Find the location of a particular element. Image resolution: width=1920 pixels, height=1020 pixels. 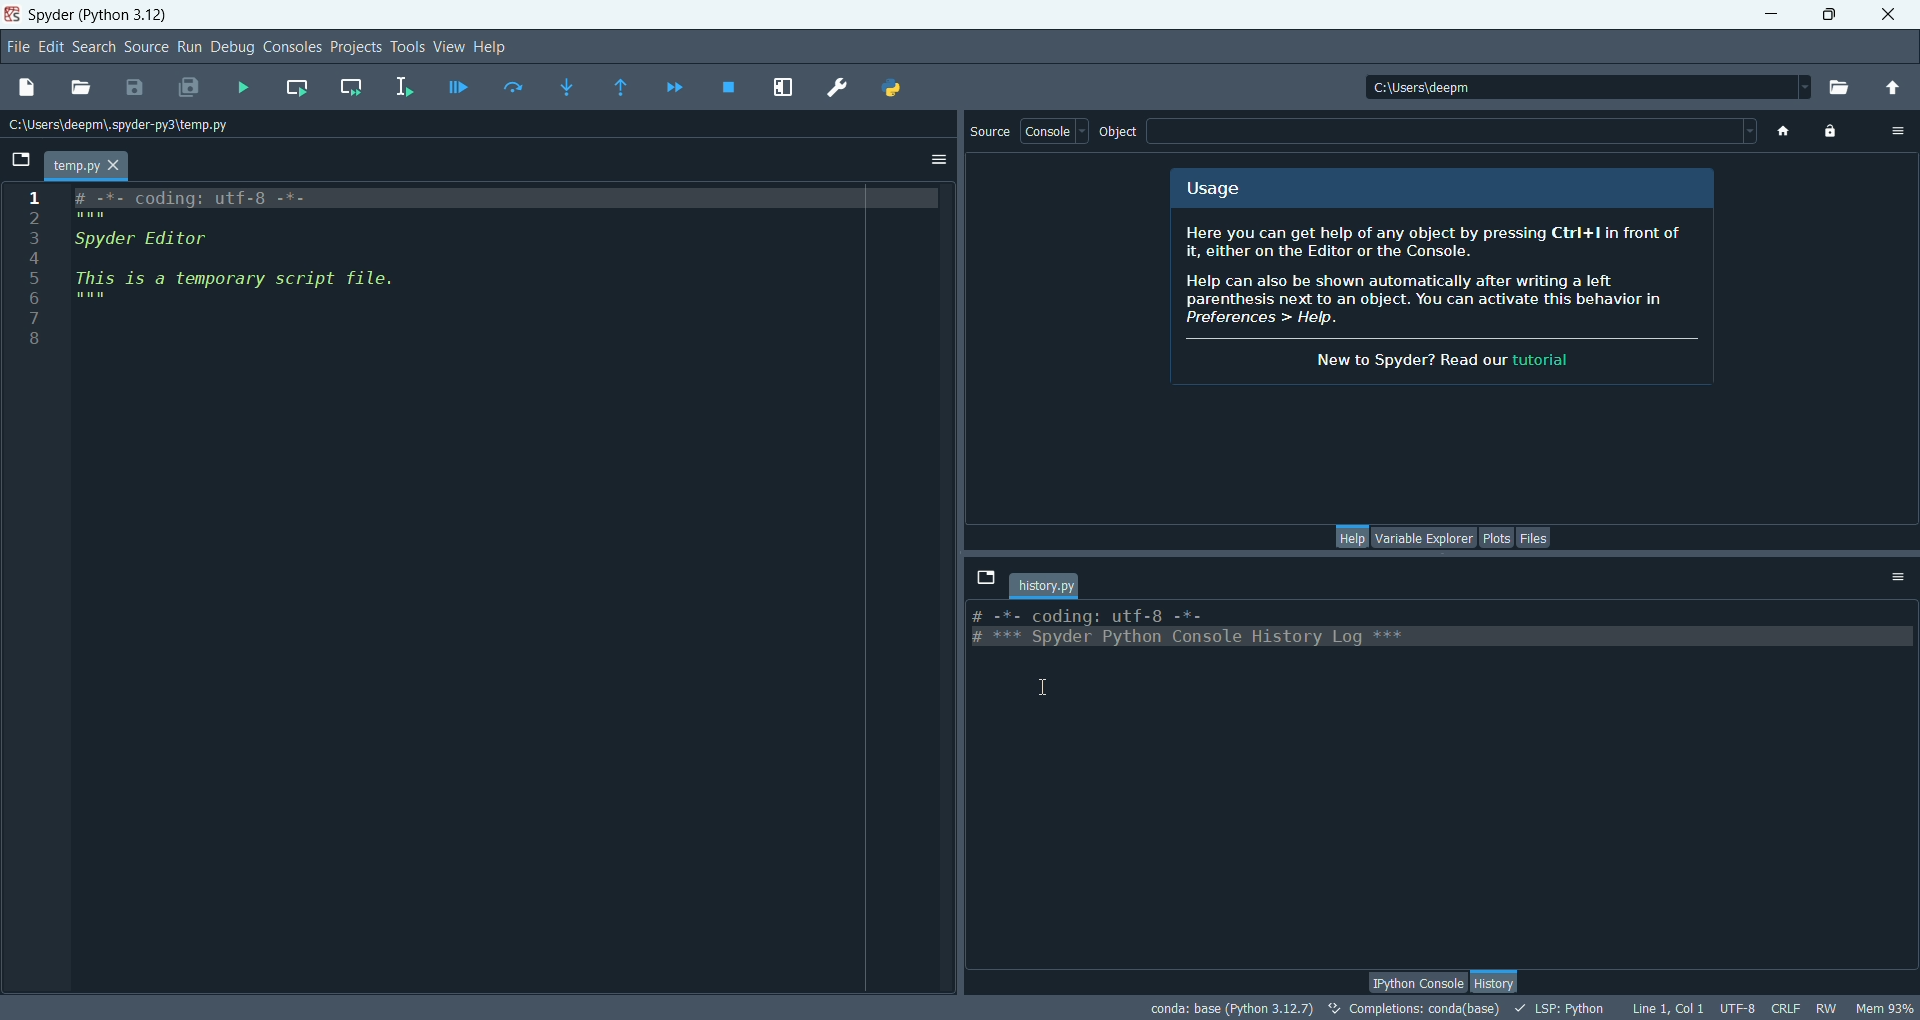

browse tabs is located at coordinates (985, 576).